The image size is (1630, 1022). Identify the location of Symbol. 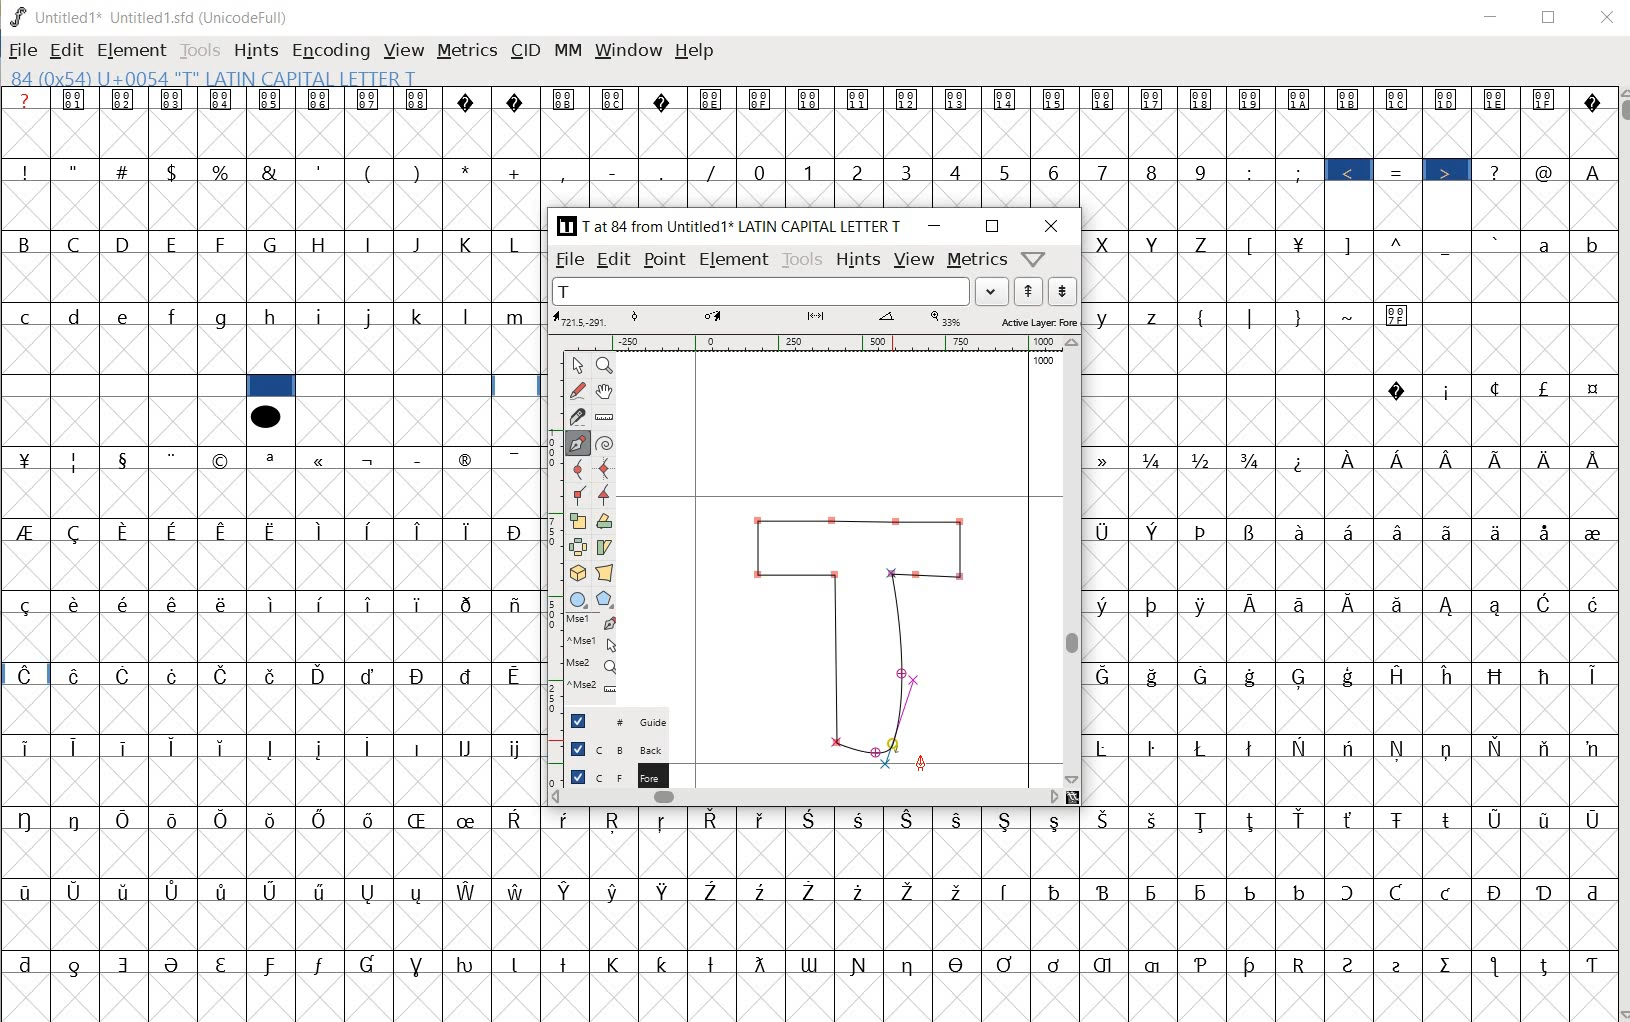
(1547, 532).